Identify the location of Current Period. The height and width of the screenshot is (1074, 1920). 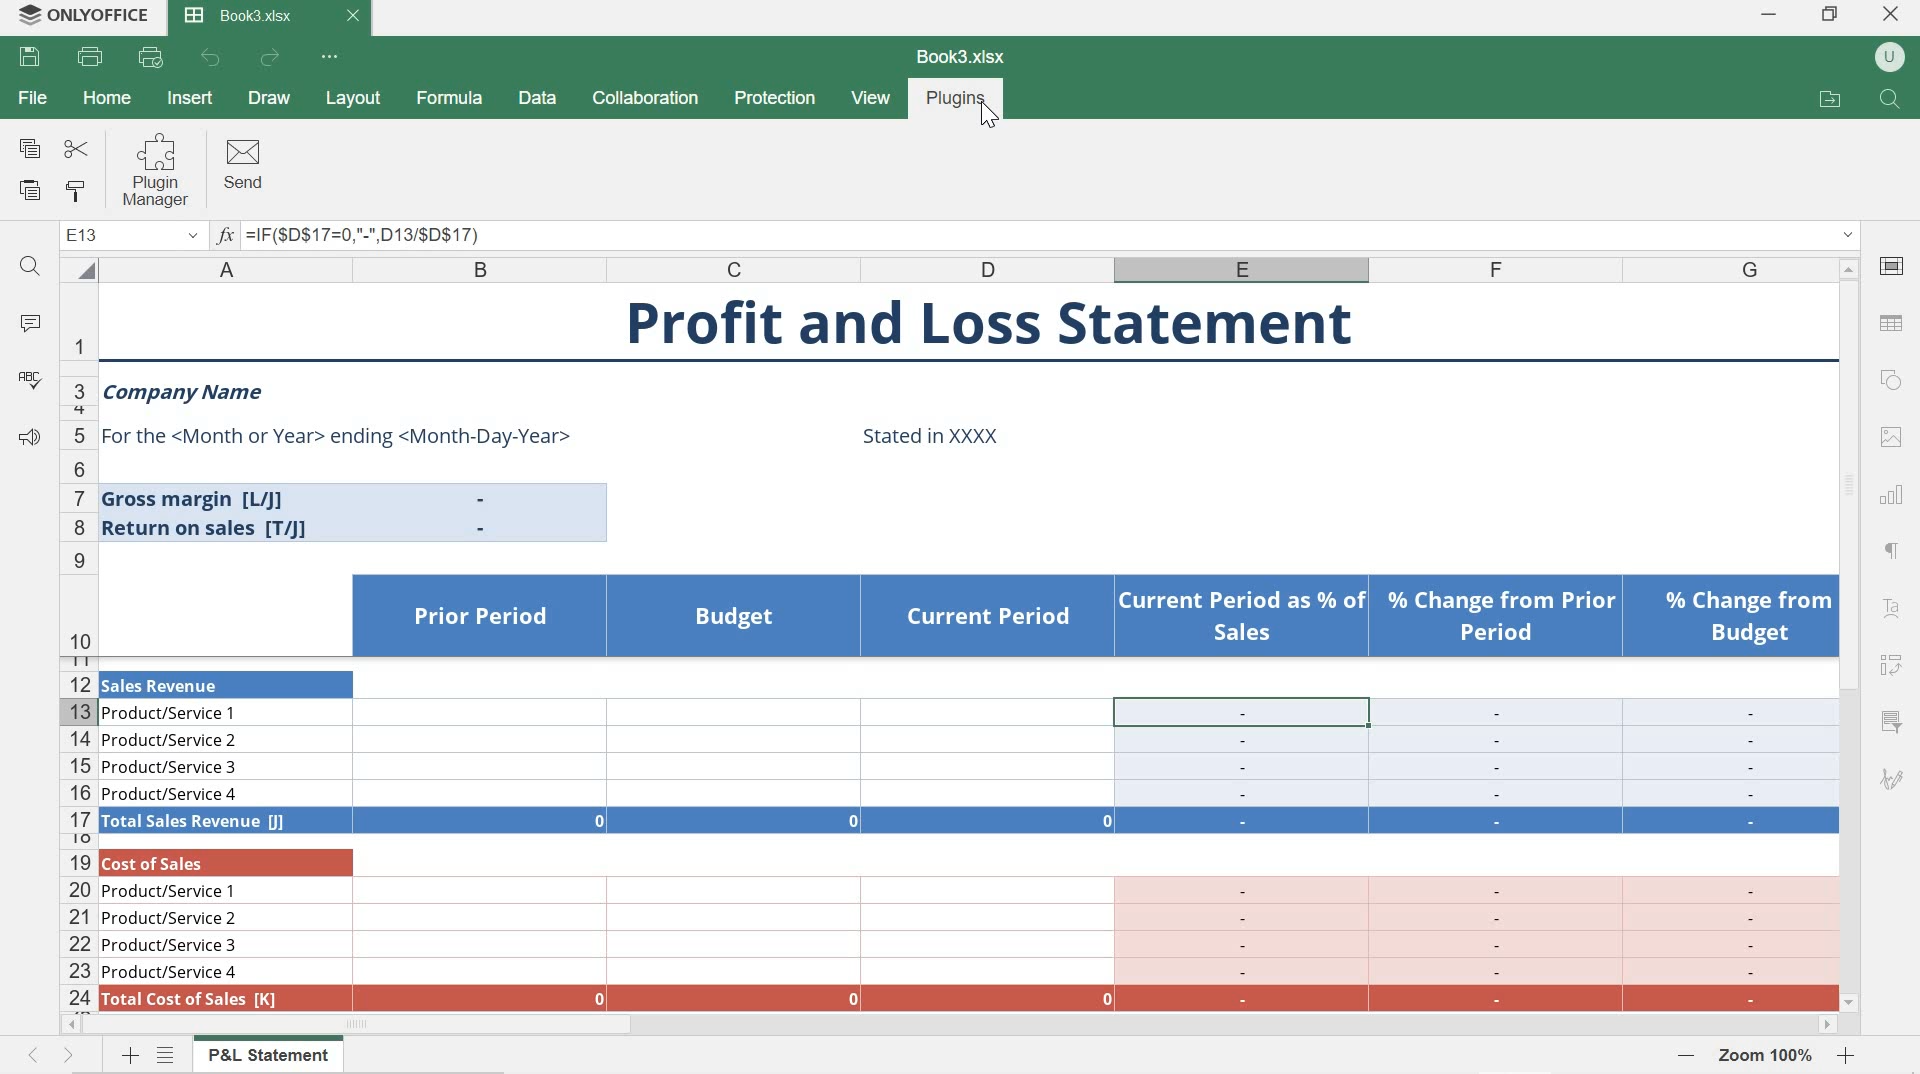
(992, 618).